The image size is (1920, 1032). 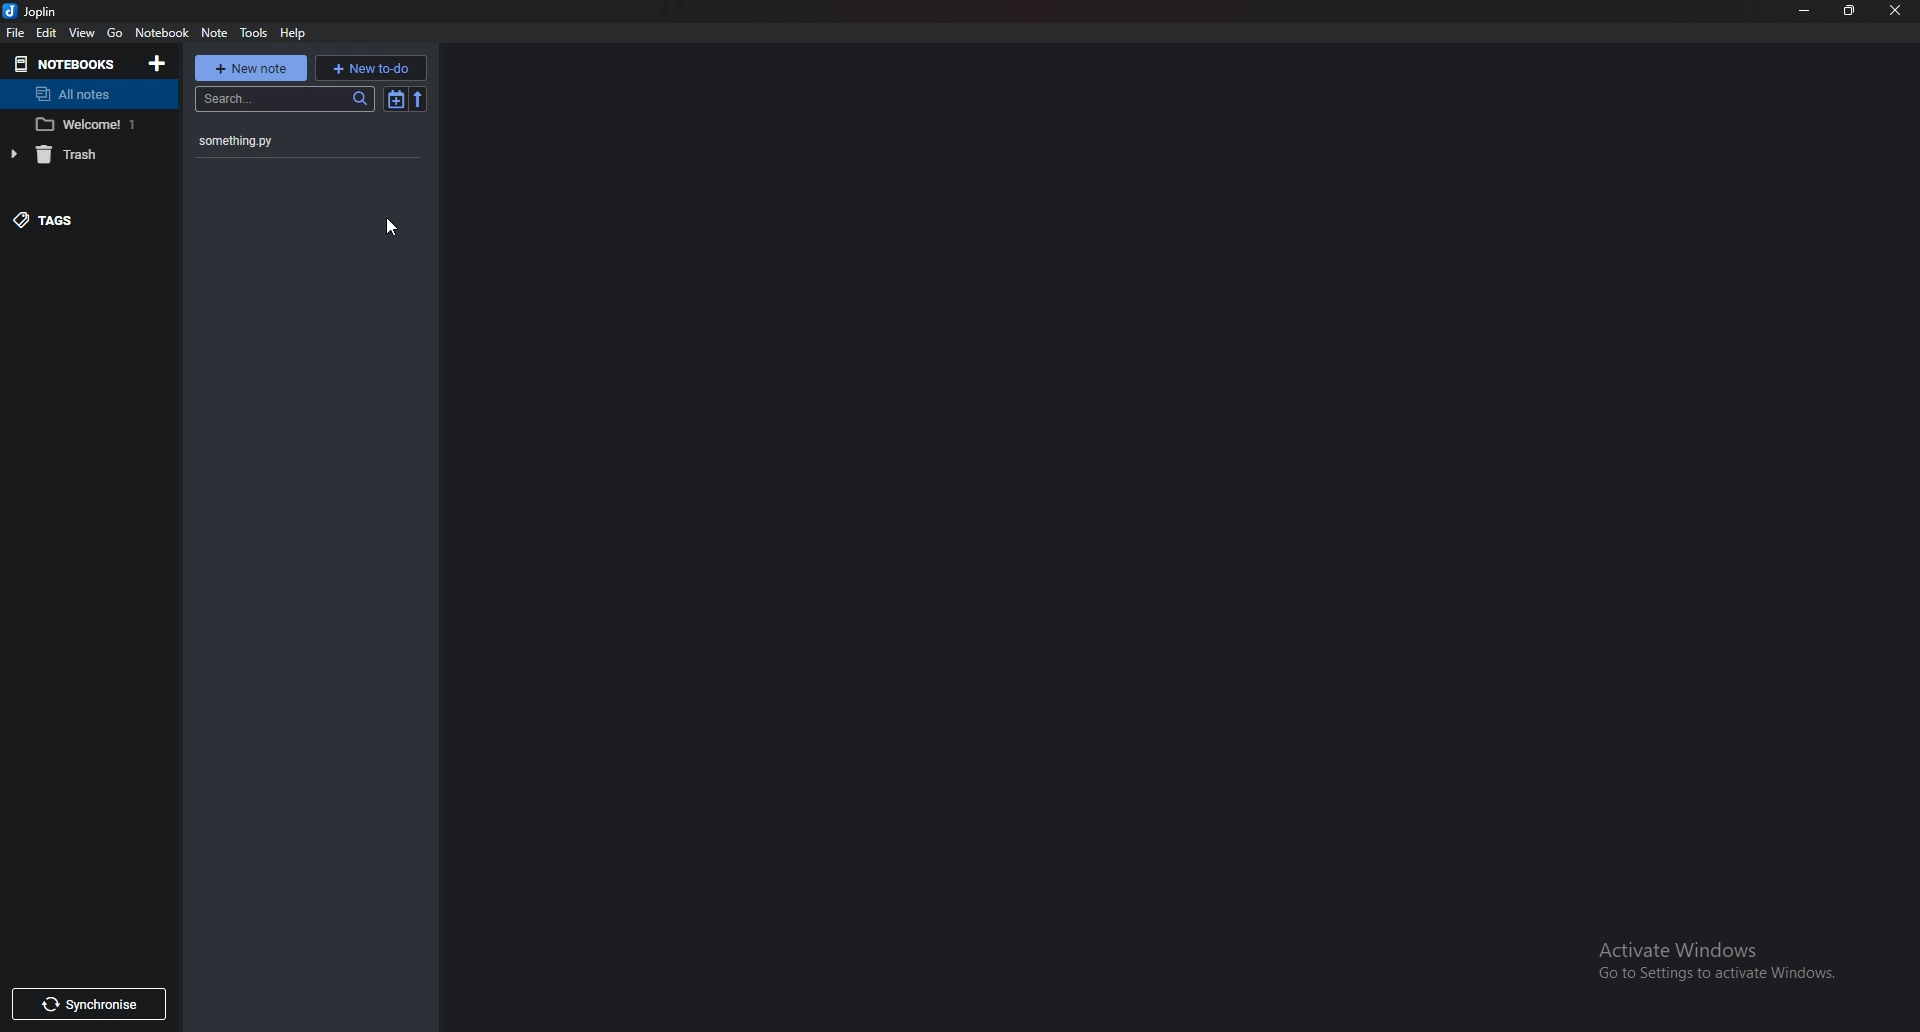 I want to click on go, so click(x=115, y=32).